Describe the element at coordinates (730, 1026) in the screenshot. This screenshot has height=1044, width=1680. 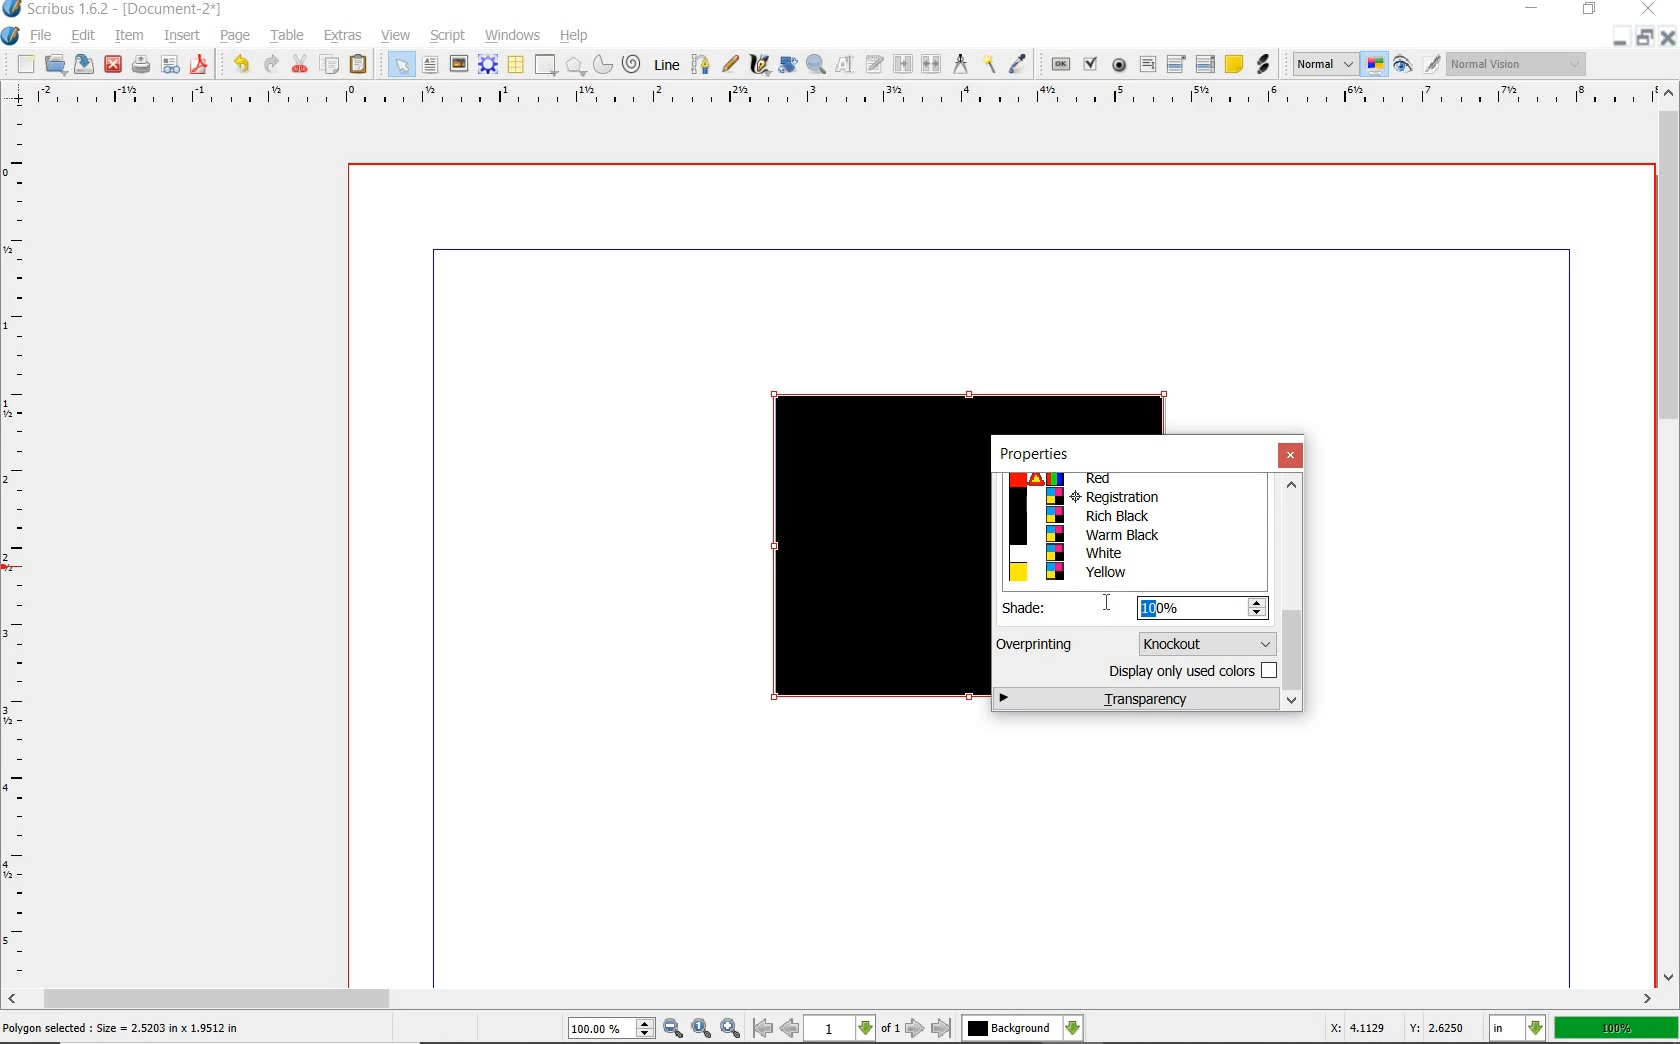
I see `zoom in` at that location.